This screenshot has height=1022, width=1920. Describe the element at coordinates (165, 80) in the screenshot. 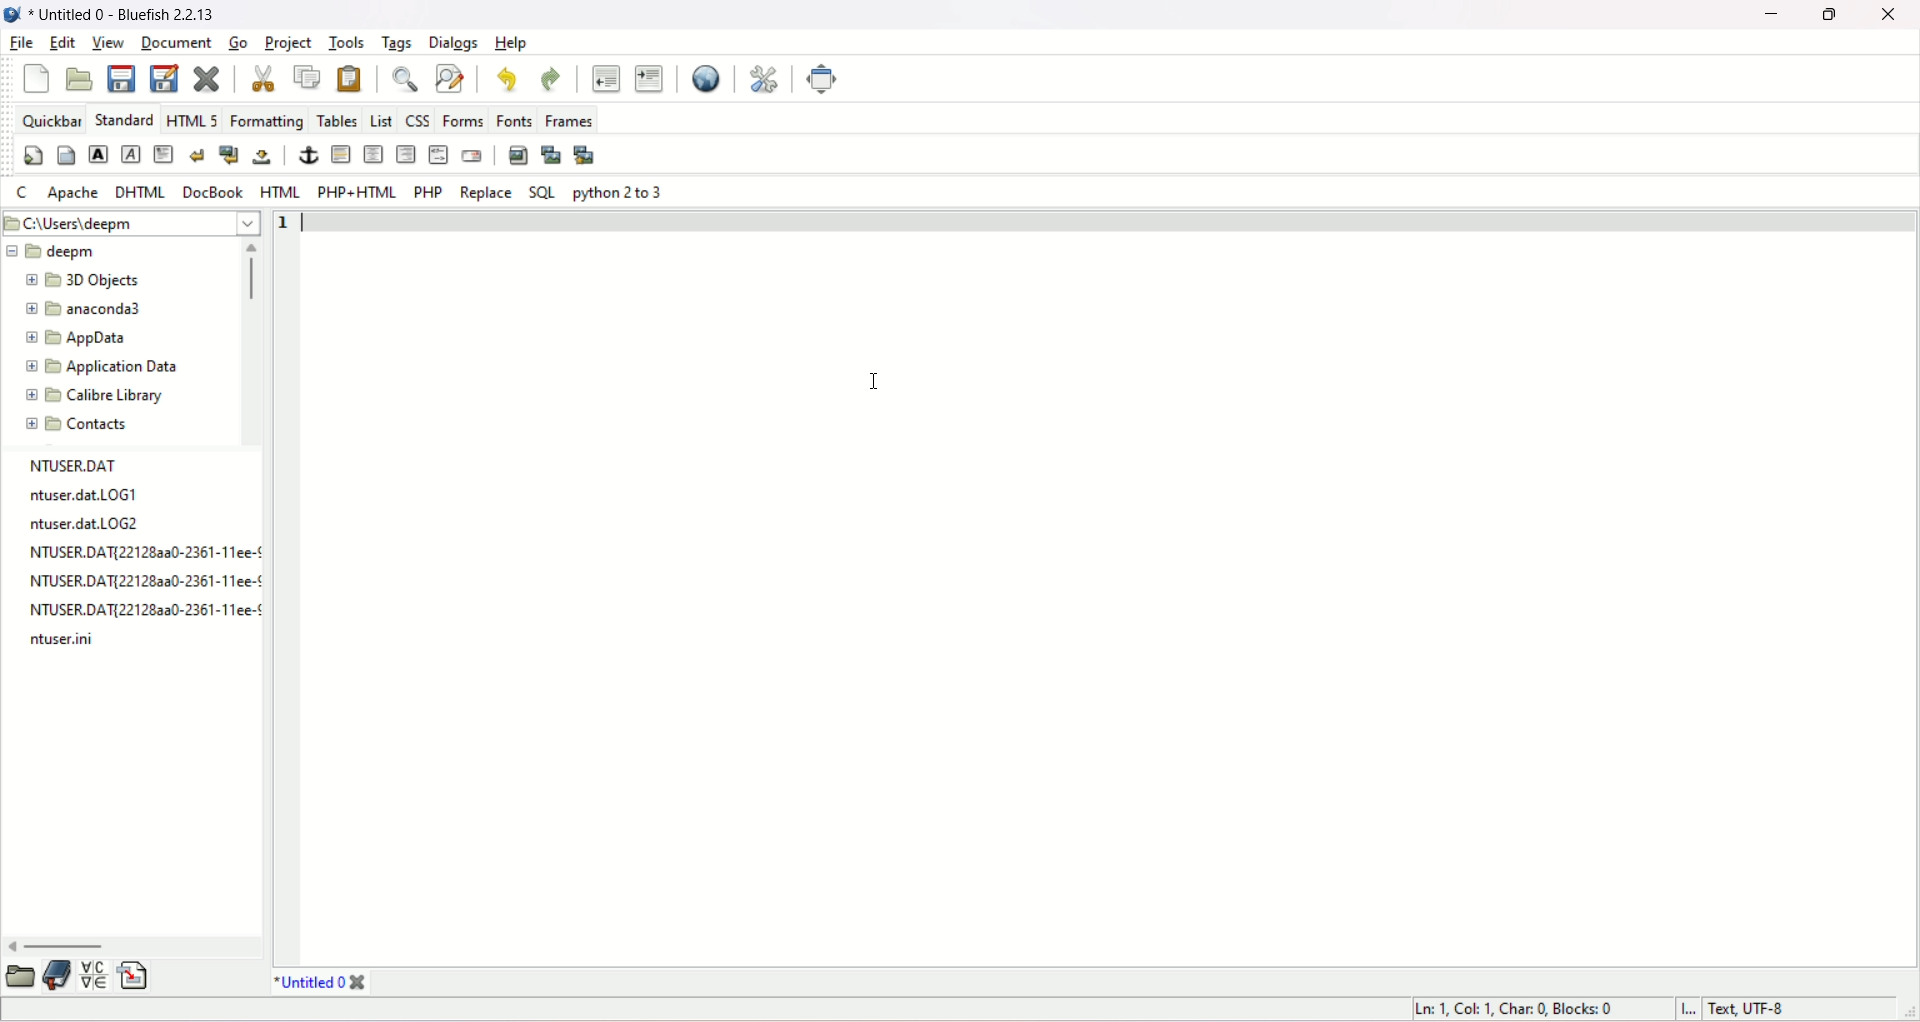

I see `save as` at that location.